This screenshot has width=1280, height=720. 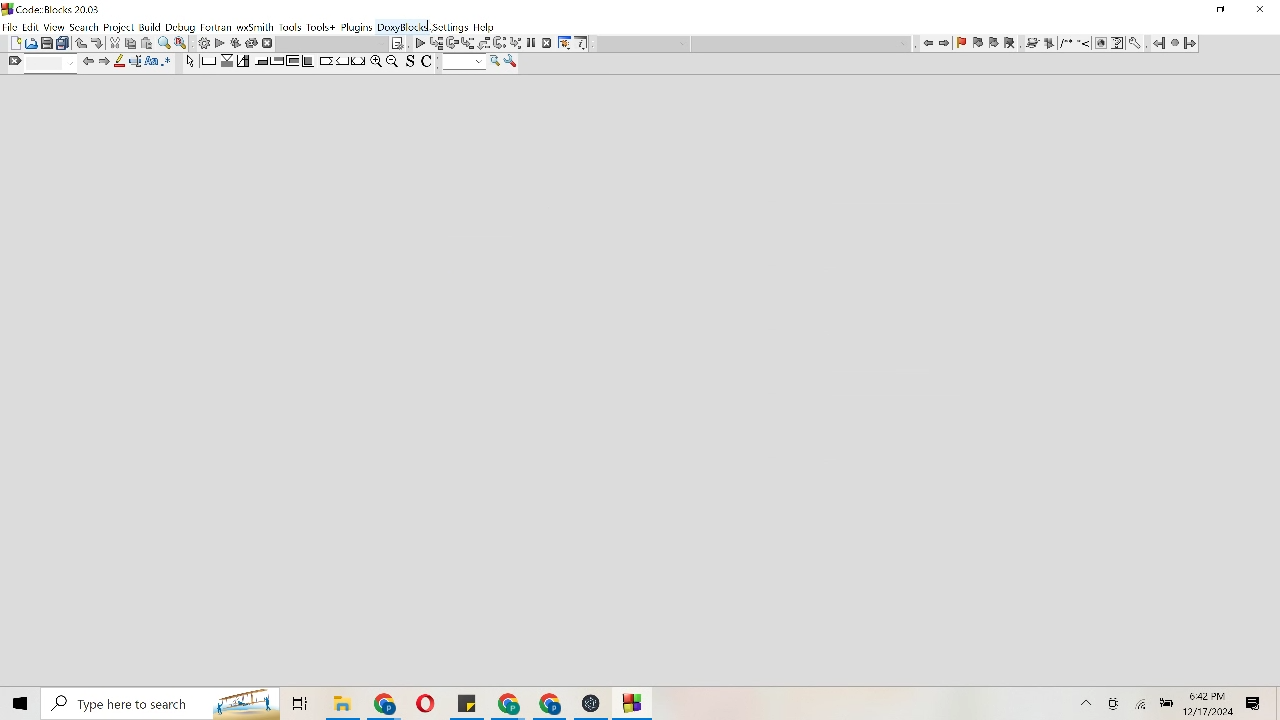 What do you see at coordinates (321, 28) in the screenshot?
I see `Tools+` at bounding box center [321, 28].